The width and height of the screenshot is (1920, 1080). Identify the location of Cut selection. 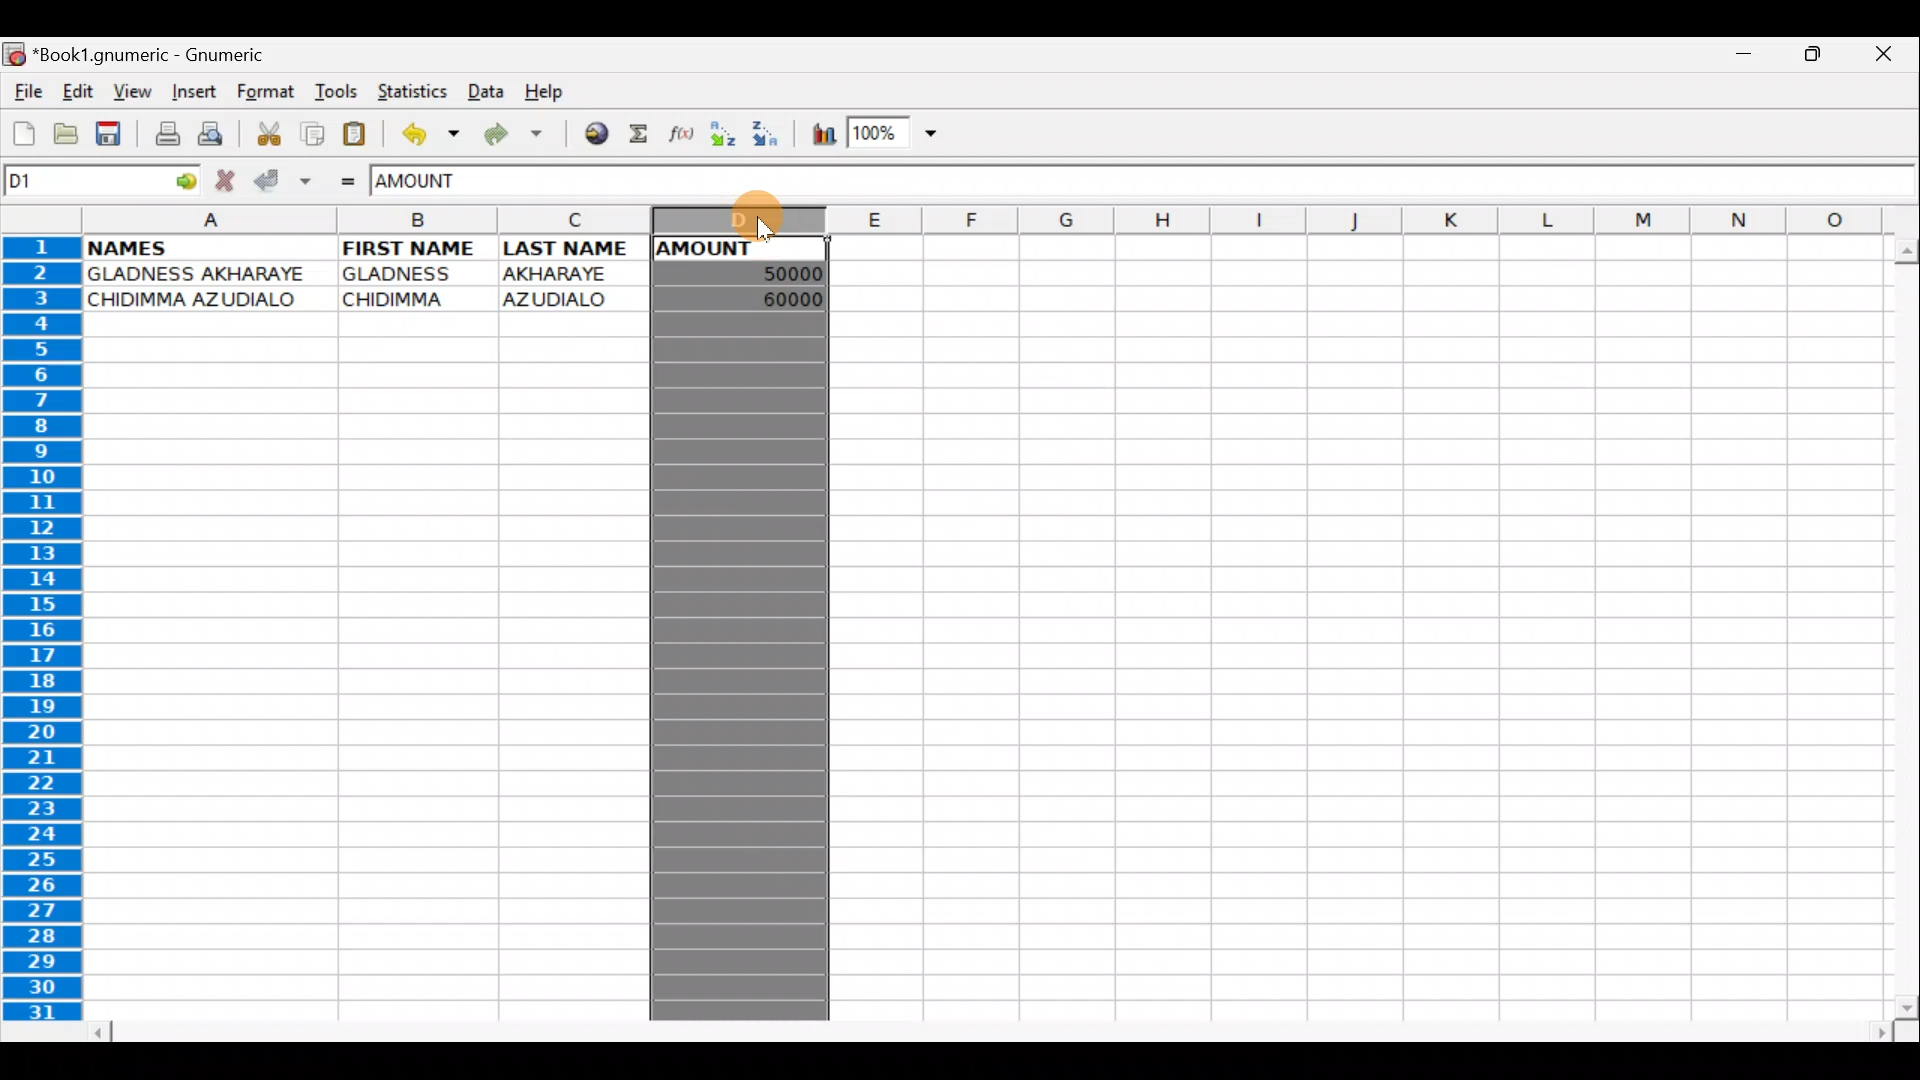
(264, 133).